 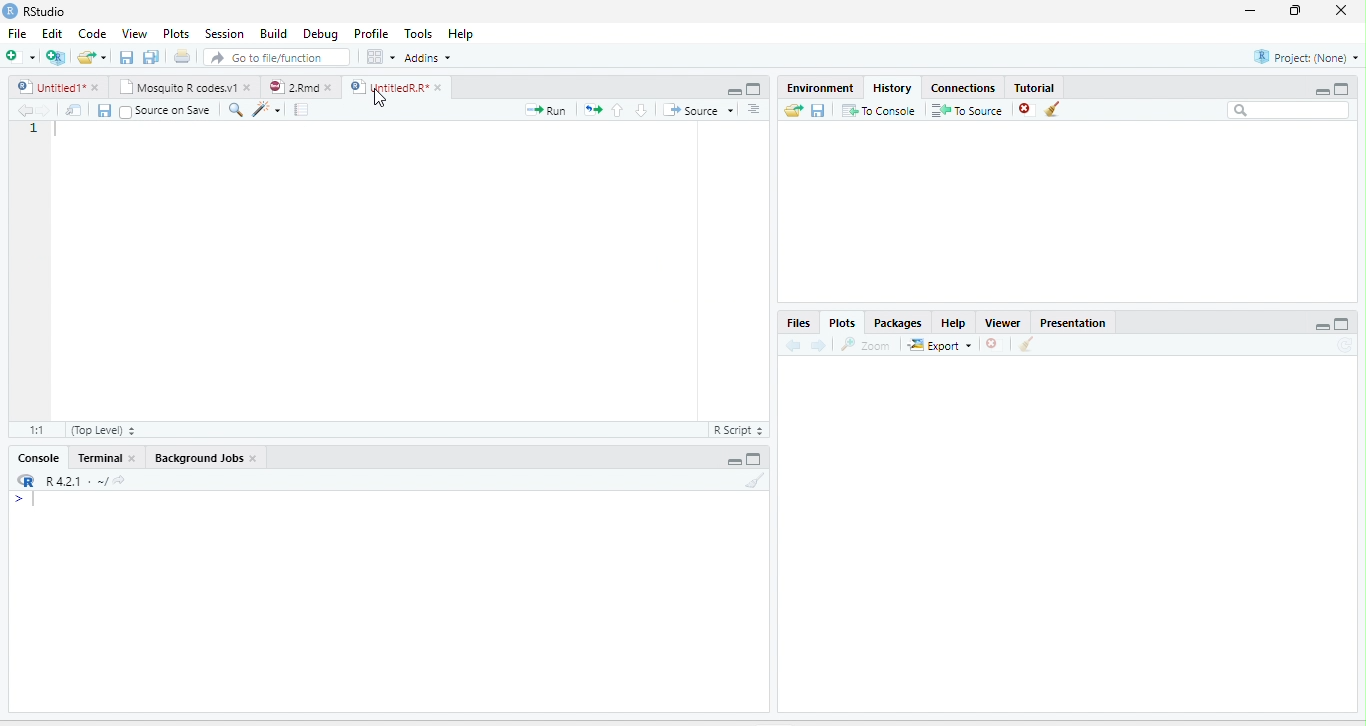 What do you see at coordinates (277, 57) in the screenshot?
I see `Go to file/function` at bounding box center [277, 57].